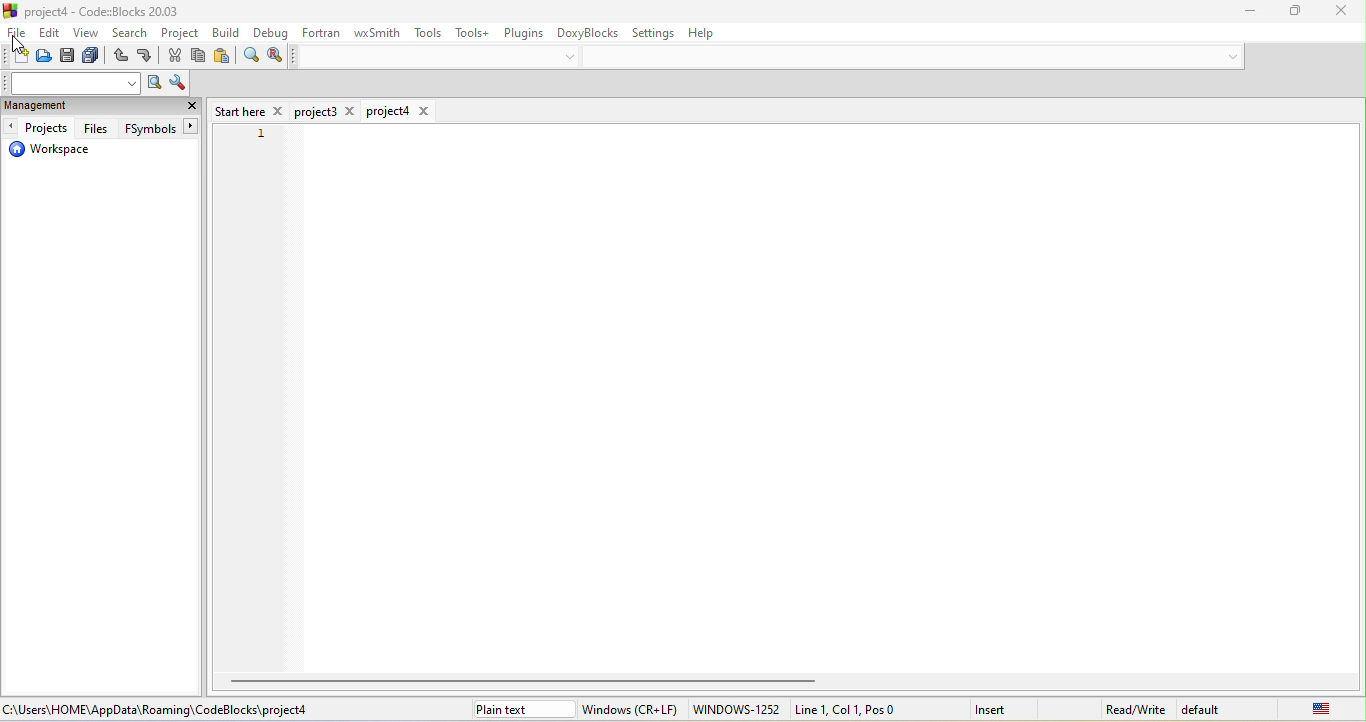 Image resolution: width=1366 pixels, height=722 pixels. Describe the element at coordinates (1307, 708) in the screenshot. I see `united state` at that location.